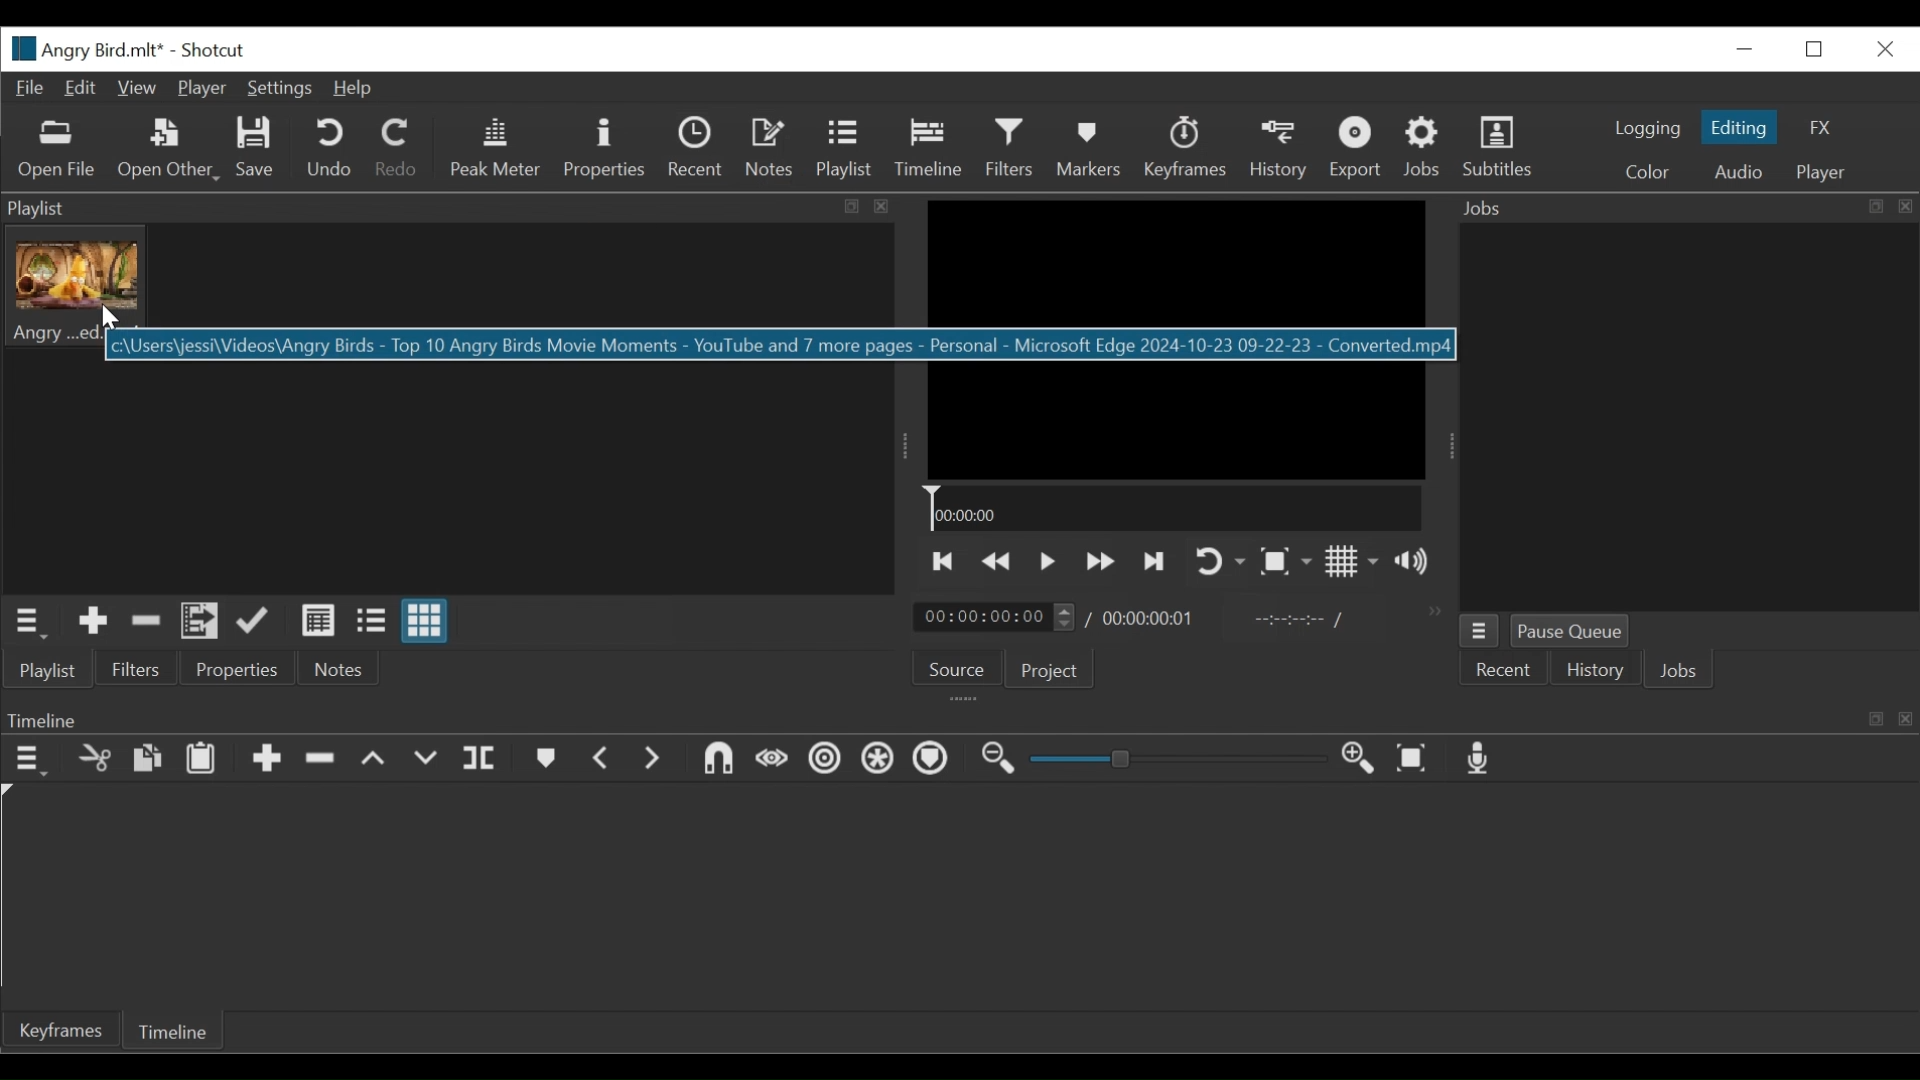  I want to click on Jobs Panel, so click(1688, 418).